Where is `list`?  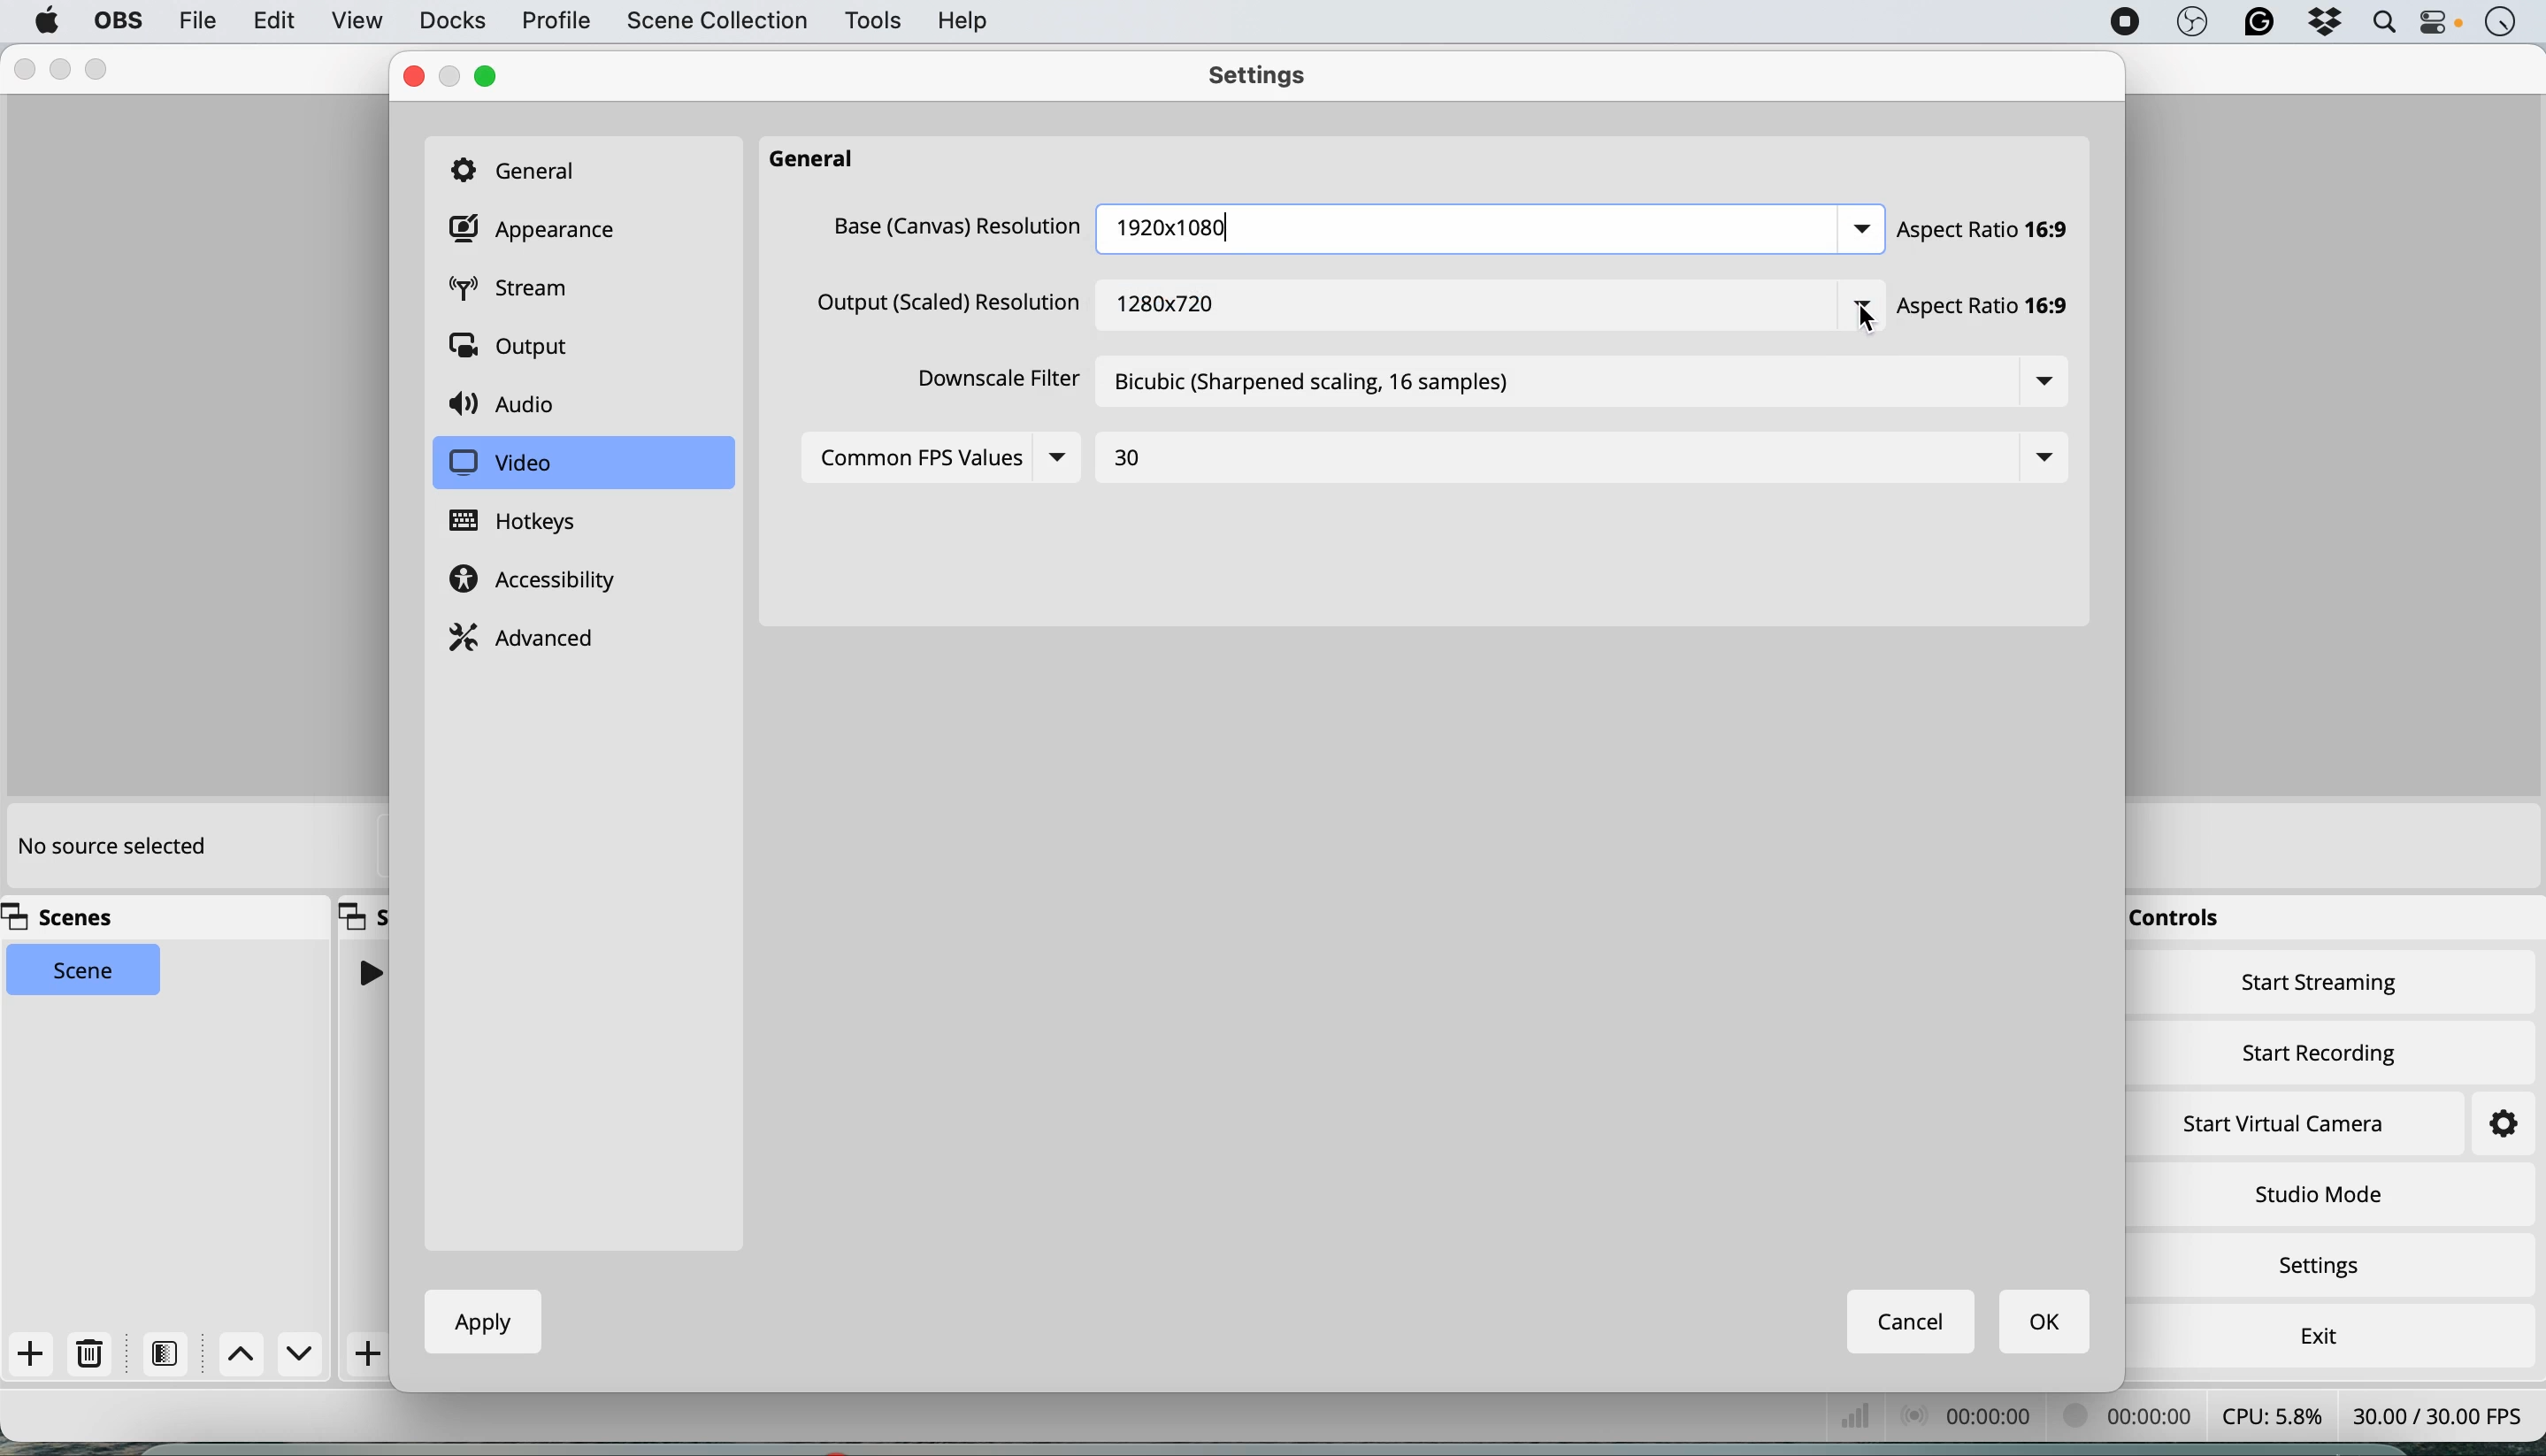
list is located at coordinates (2045, 384).